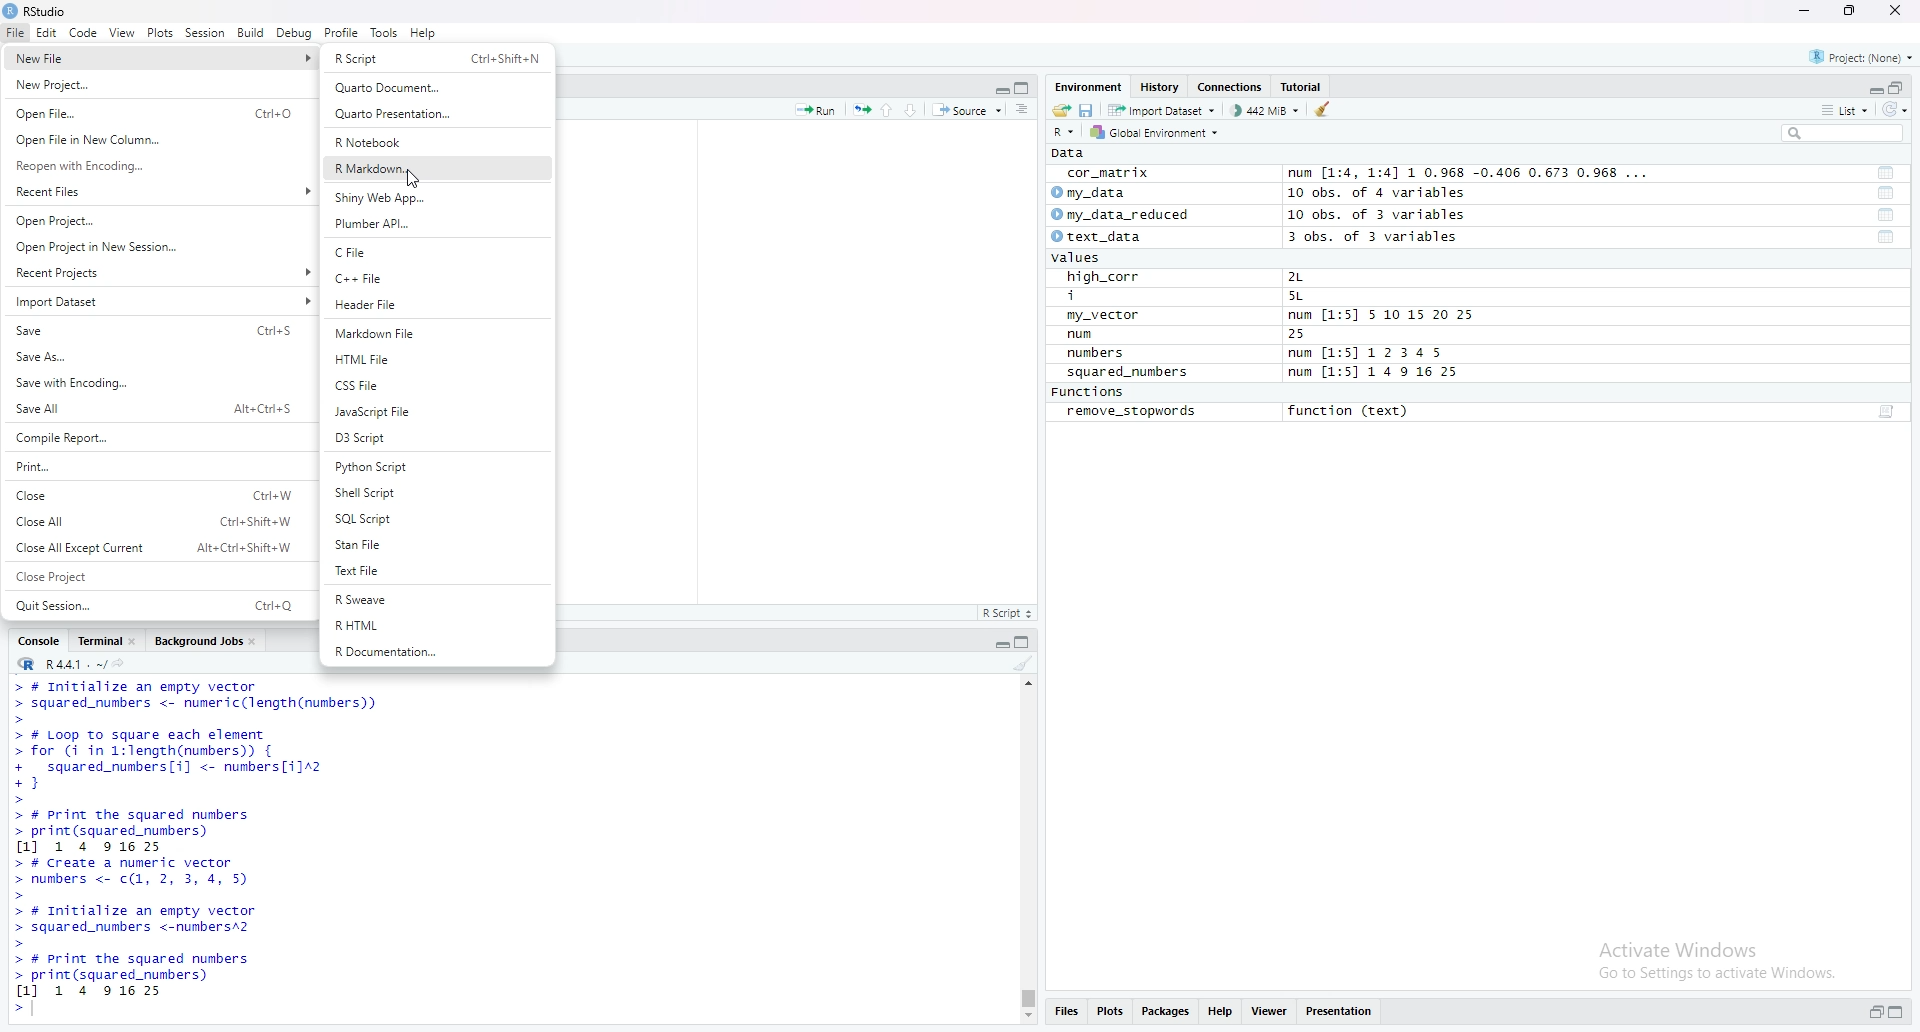  What do you see at coordinates (1024, 995) in the screenshot?
I see `vbertical Scrollbar ` at bounding box center [1024, 995].